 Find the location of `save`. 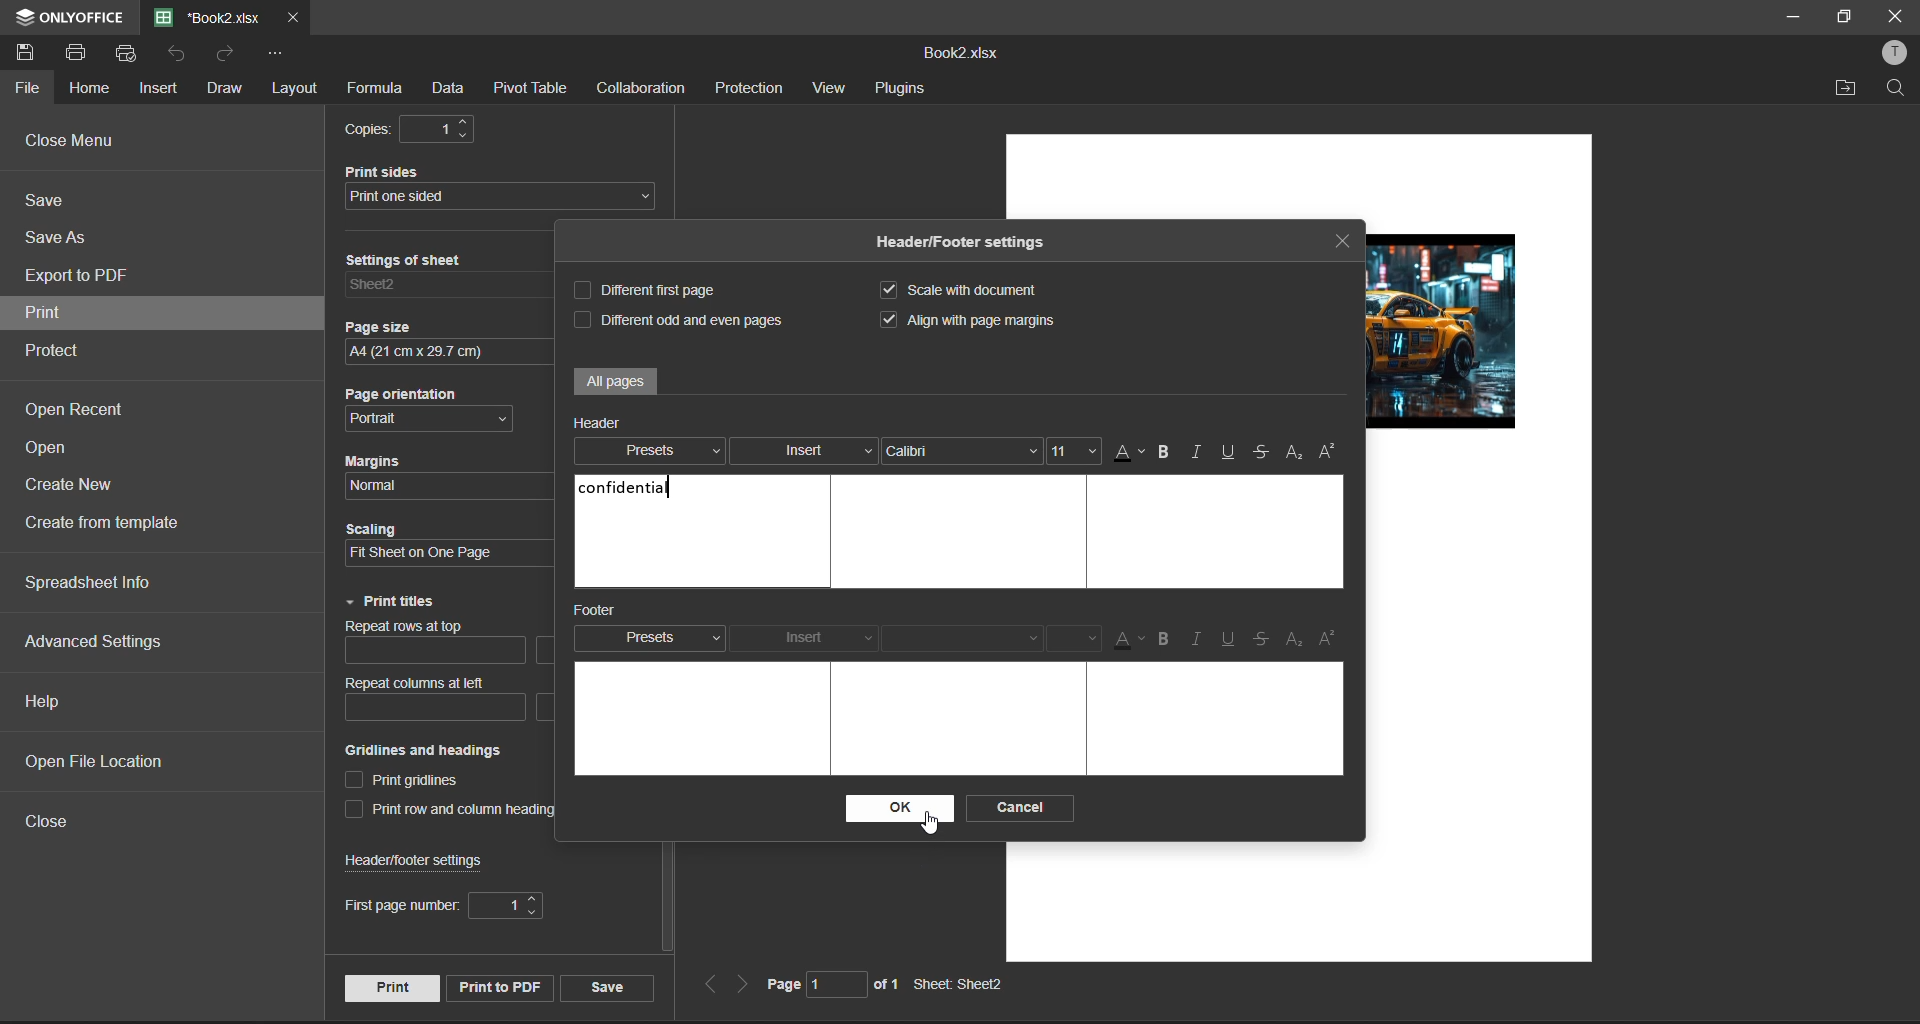

save is located at coordinates (605, 986).